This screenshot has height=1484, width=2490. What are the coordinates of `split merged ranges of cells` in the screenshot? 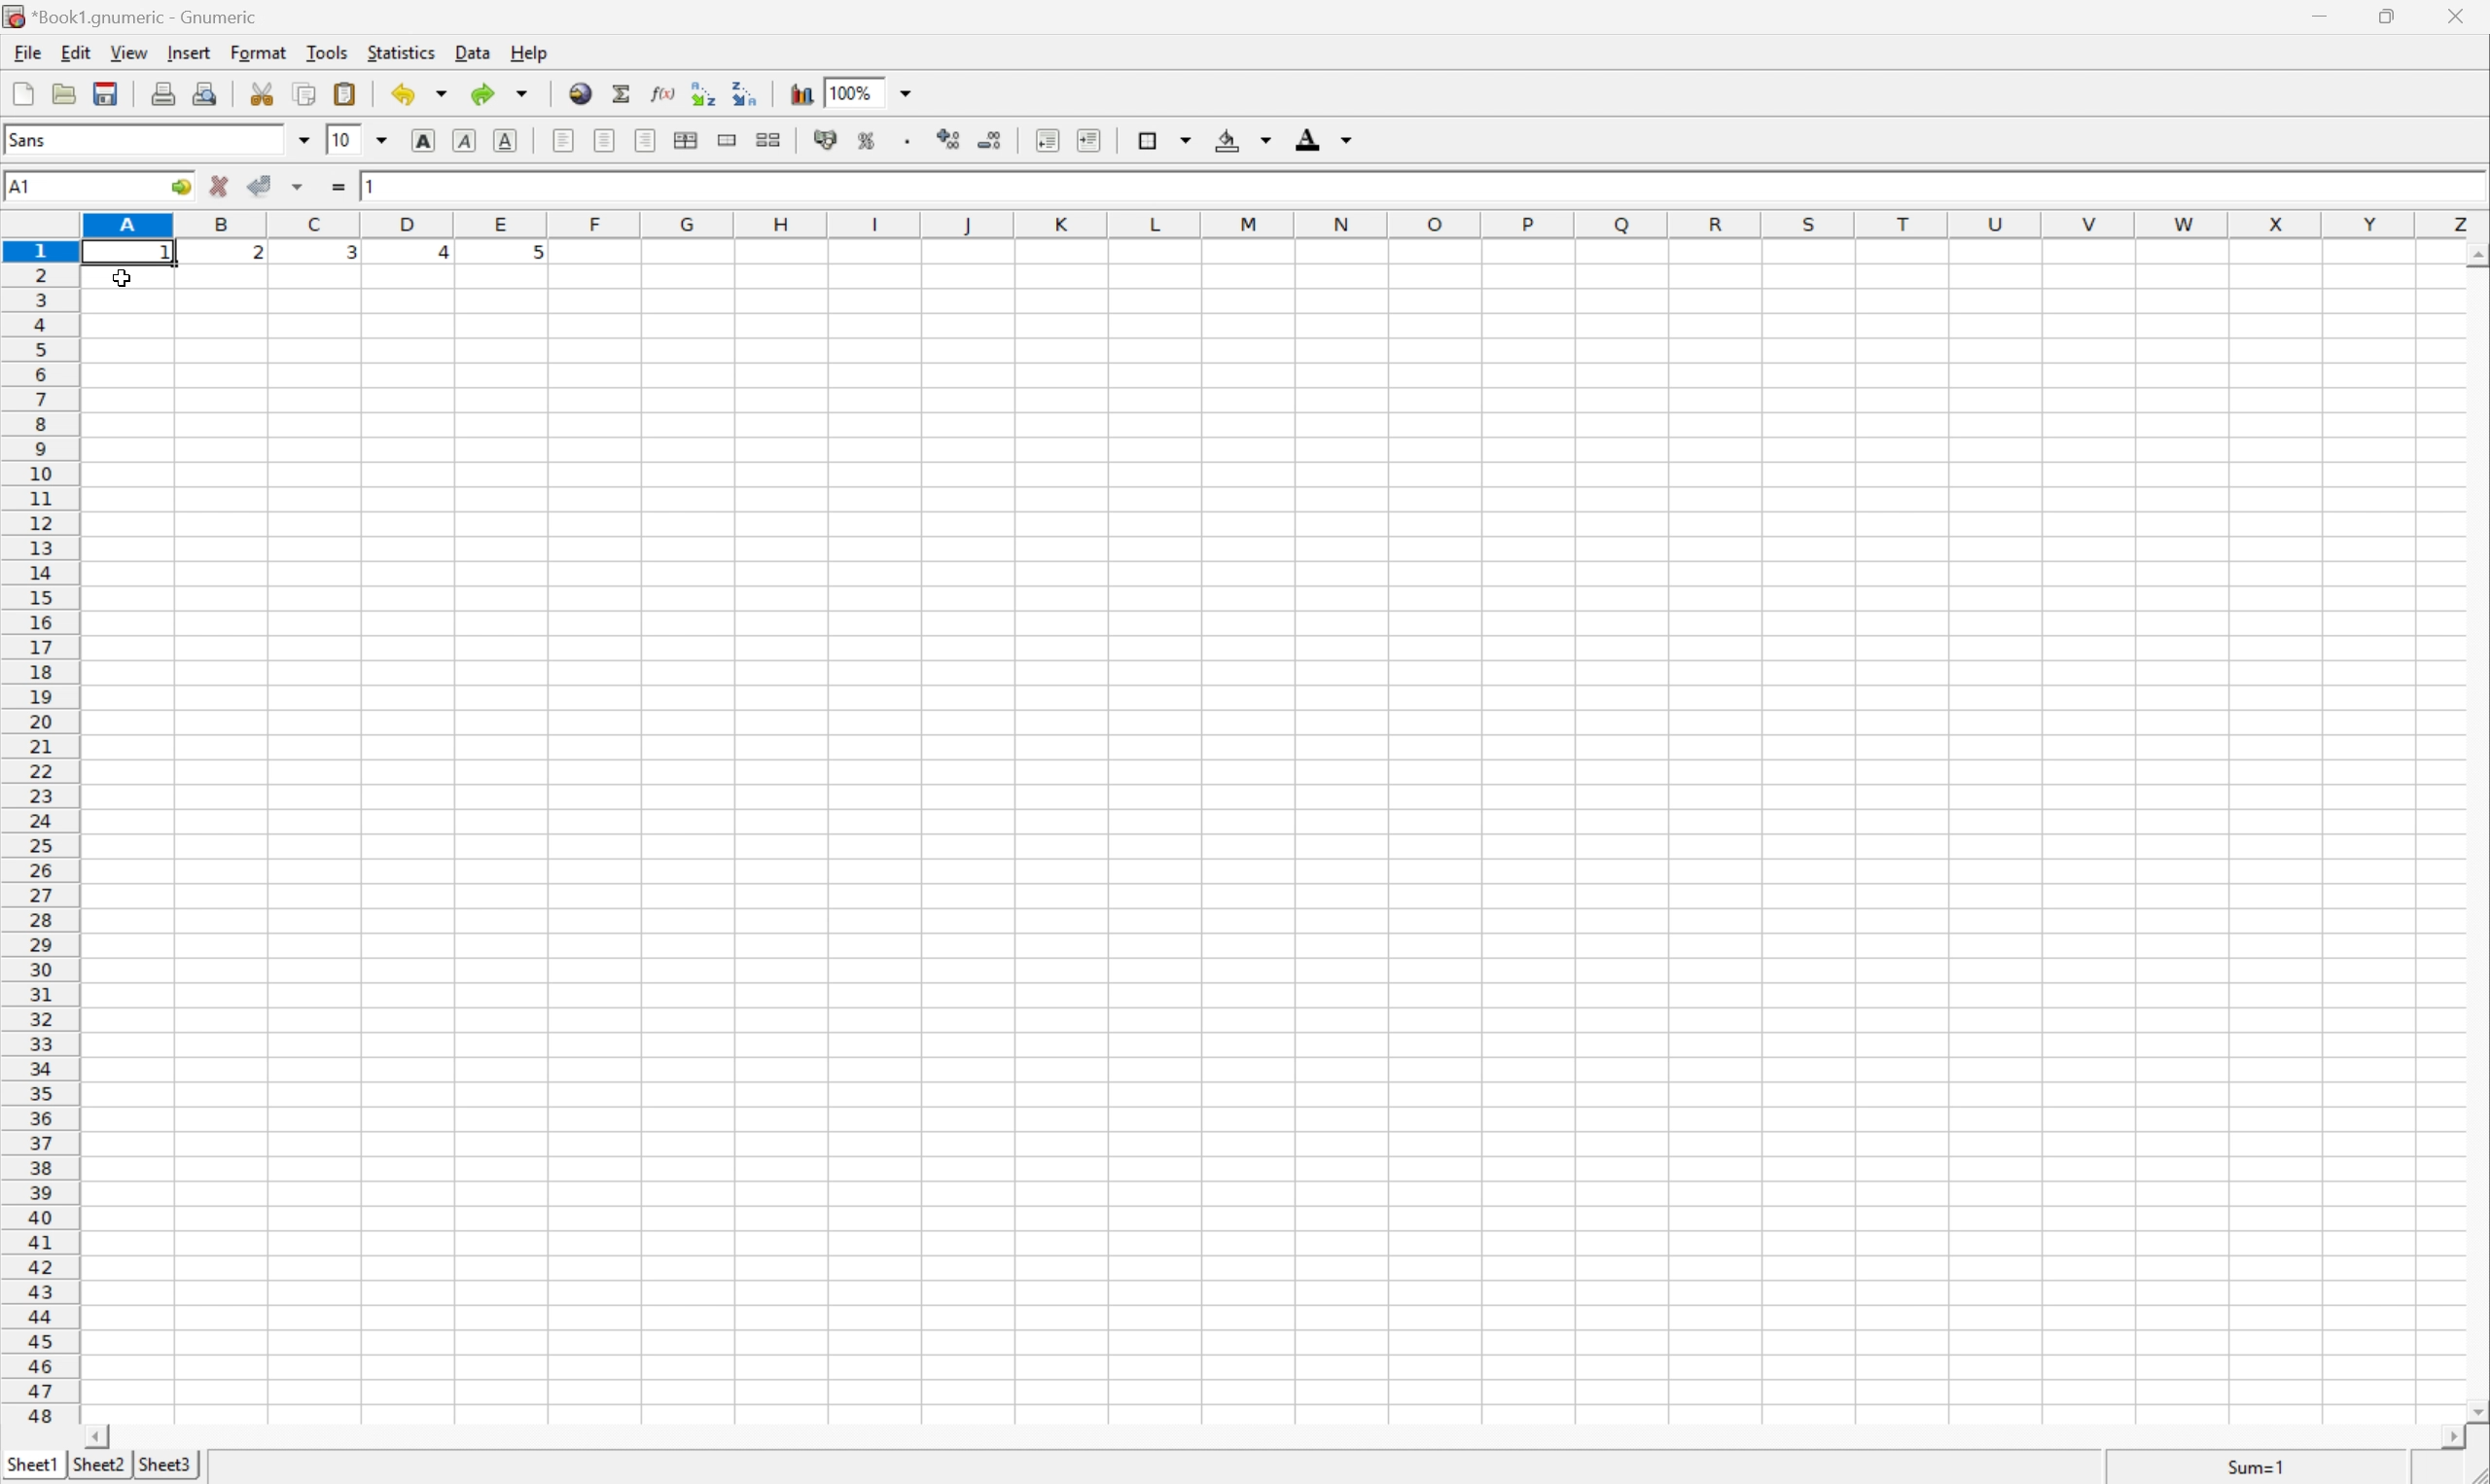 It's located at (771, 138).